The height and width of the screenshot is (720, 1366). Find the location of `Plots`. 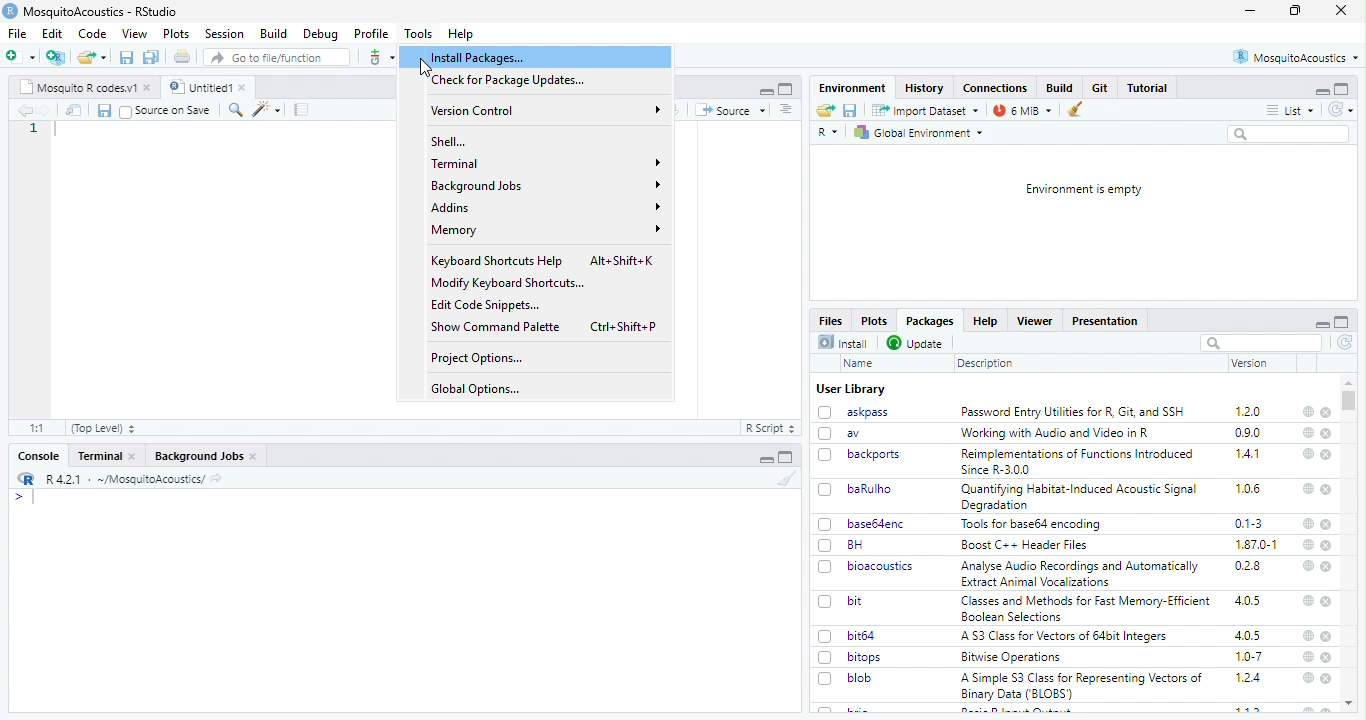

Plots is located at coordinates (875, 321).